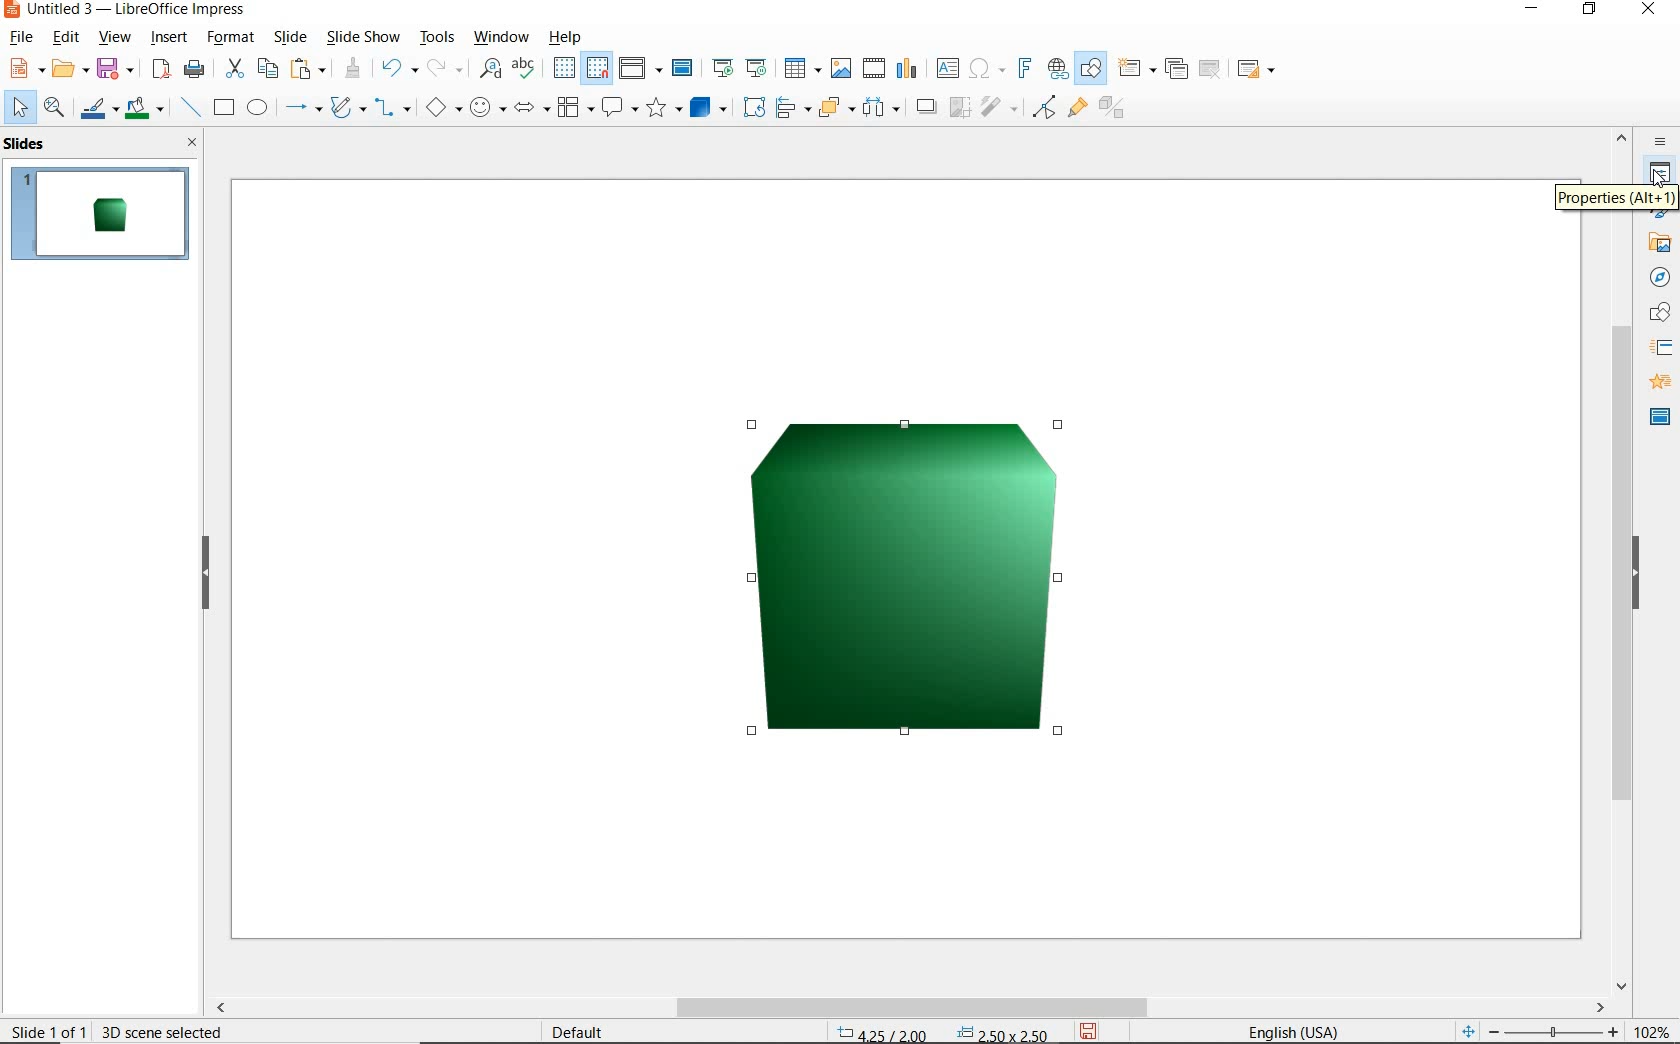  What do you see at coordinates (1114, 110) in the screenshot?
I see `TOGGLE EXTRUSION` at bounding box center [1114, 110].